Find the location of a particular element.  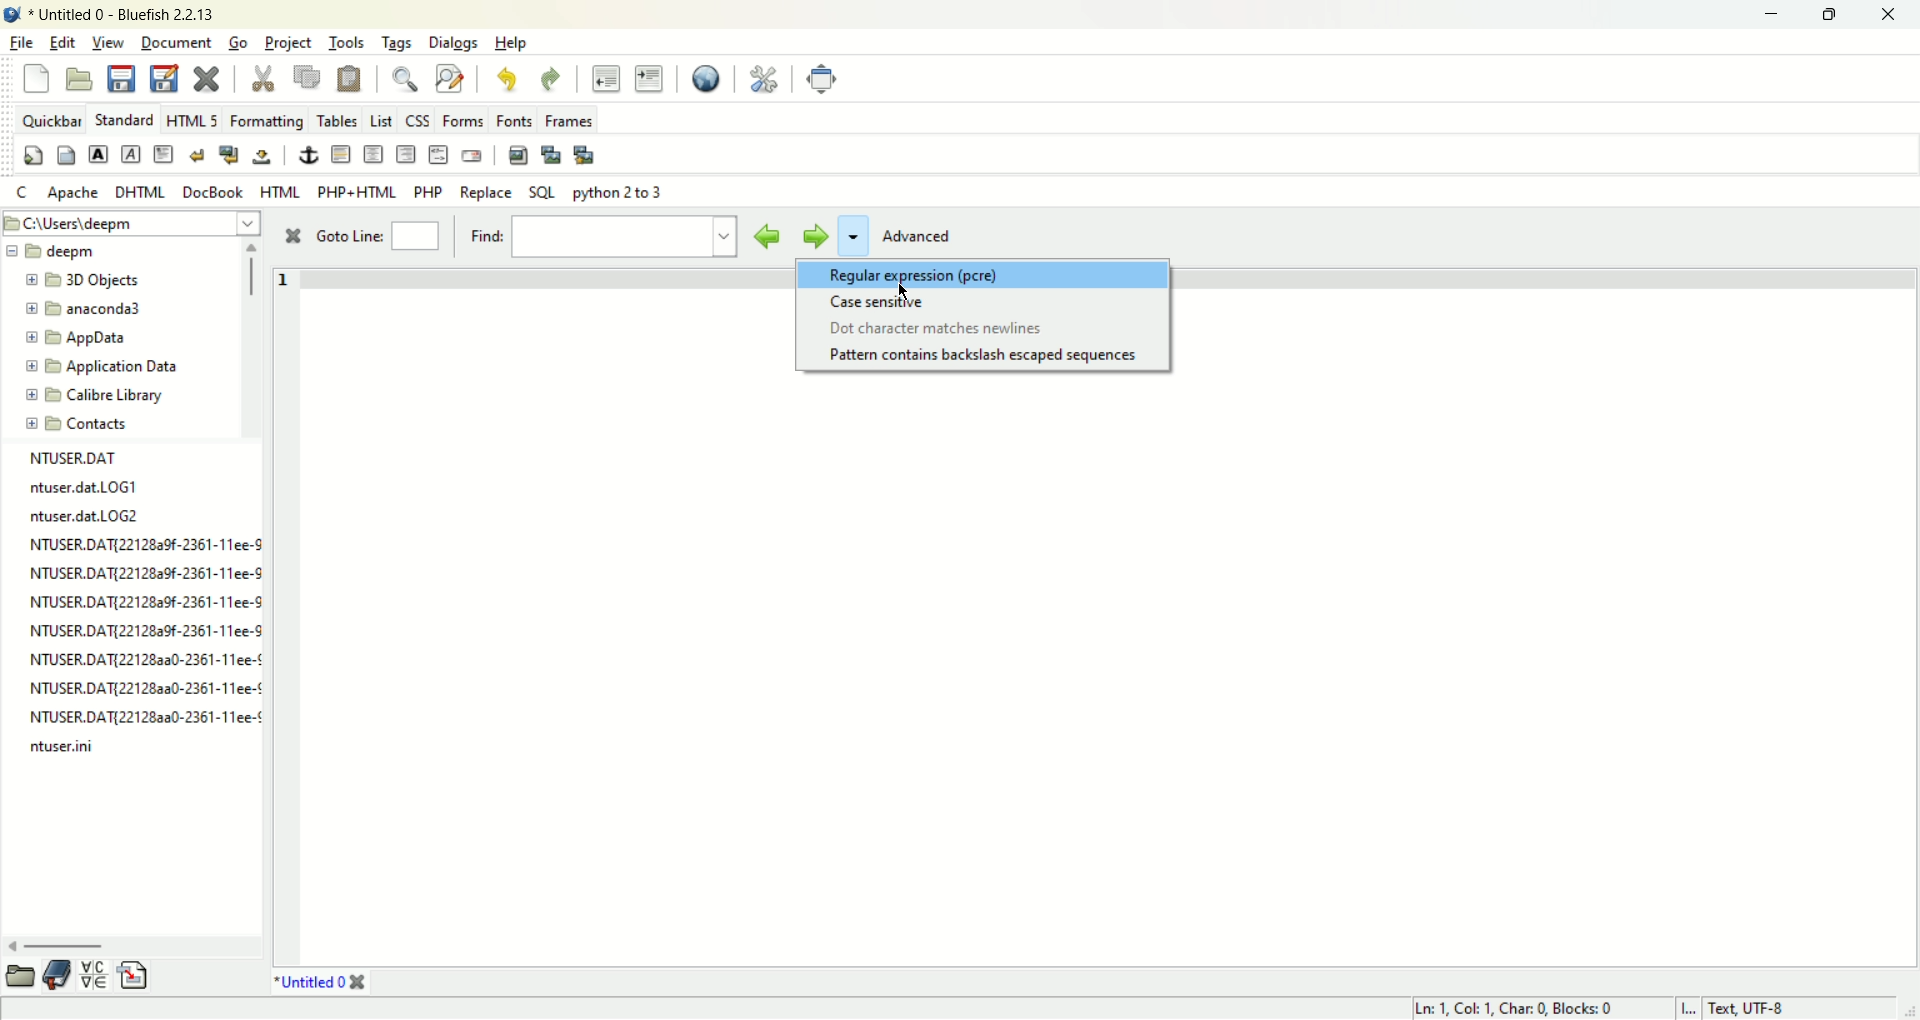

new is located at coordinates (39, 82).